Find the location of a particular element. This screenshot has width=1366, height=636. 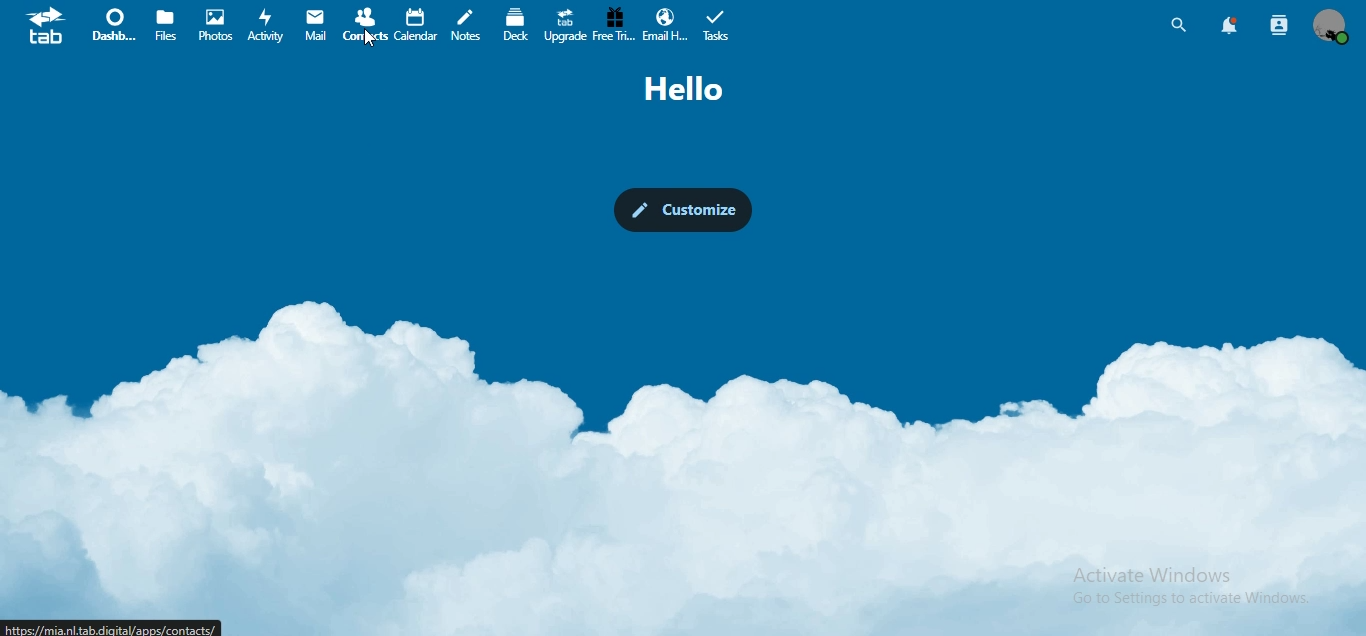

cursor is located at coordinates (370, 45).